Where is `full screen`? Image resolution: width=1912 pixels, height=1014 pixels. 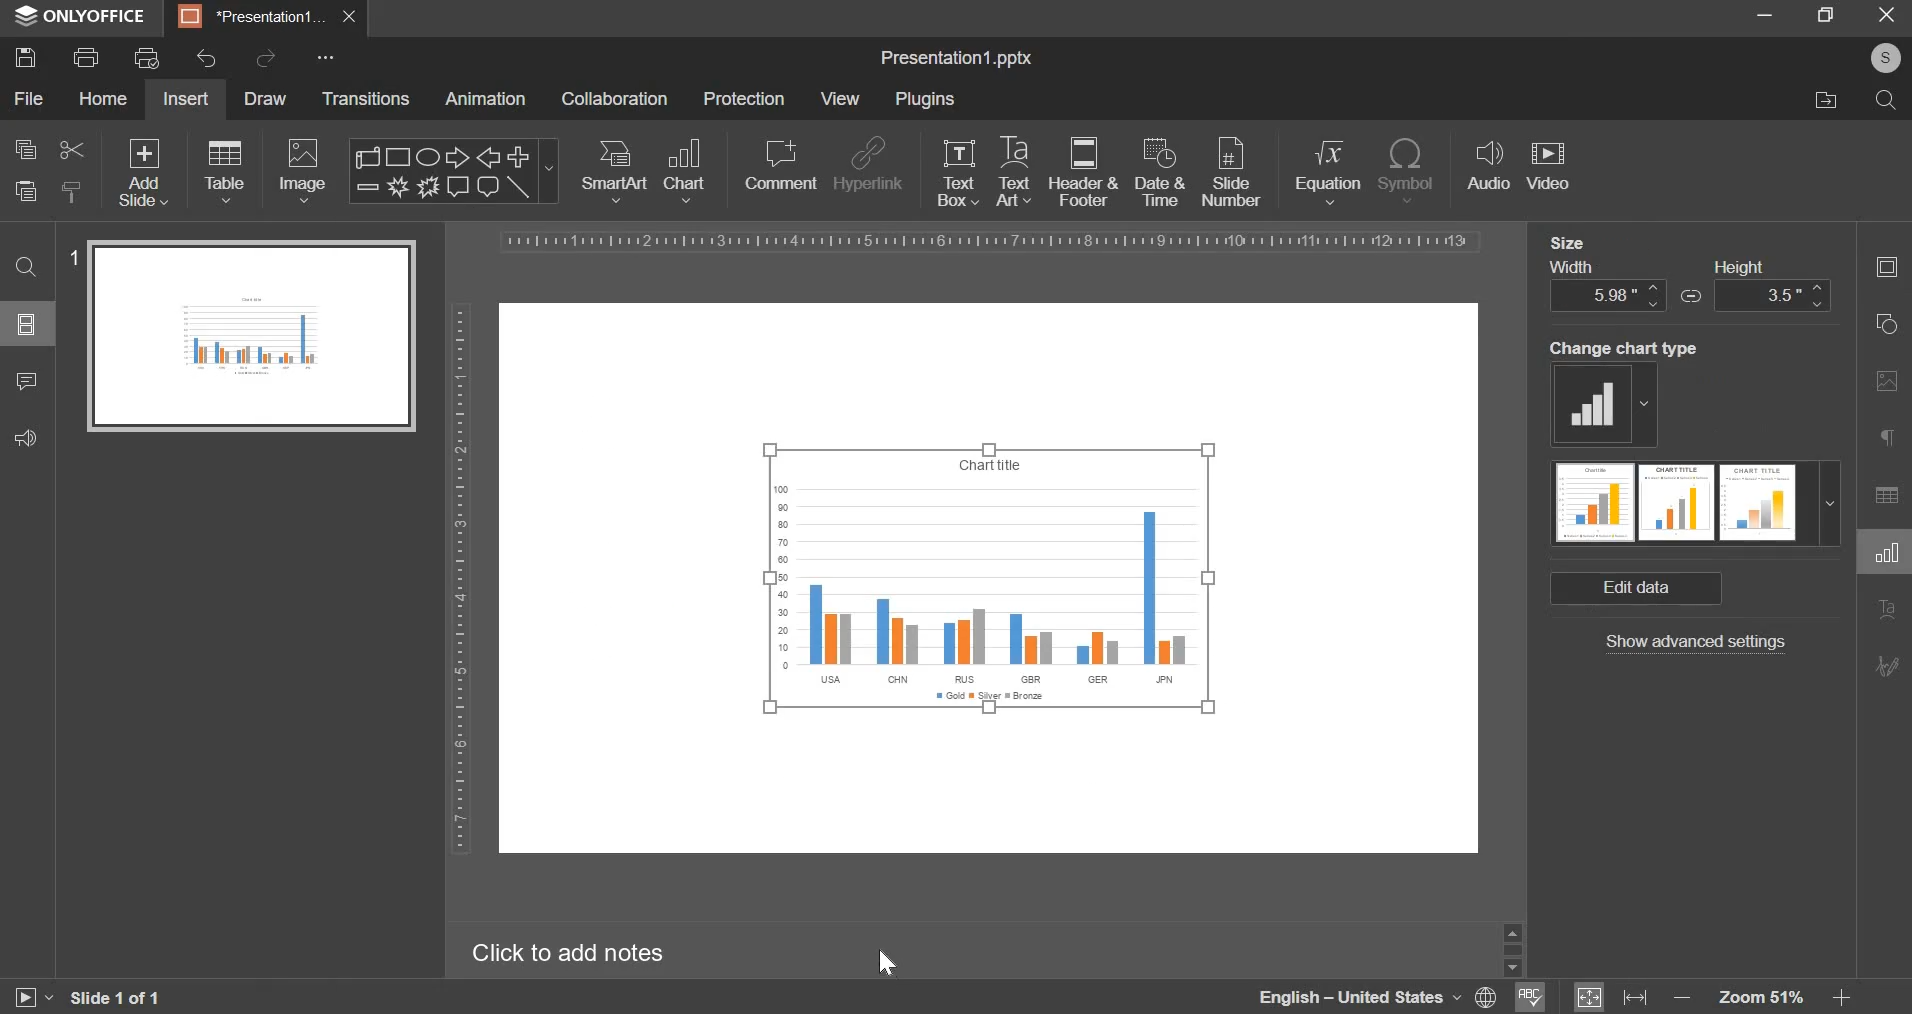
full screen is located at coordinates (1825, 14).